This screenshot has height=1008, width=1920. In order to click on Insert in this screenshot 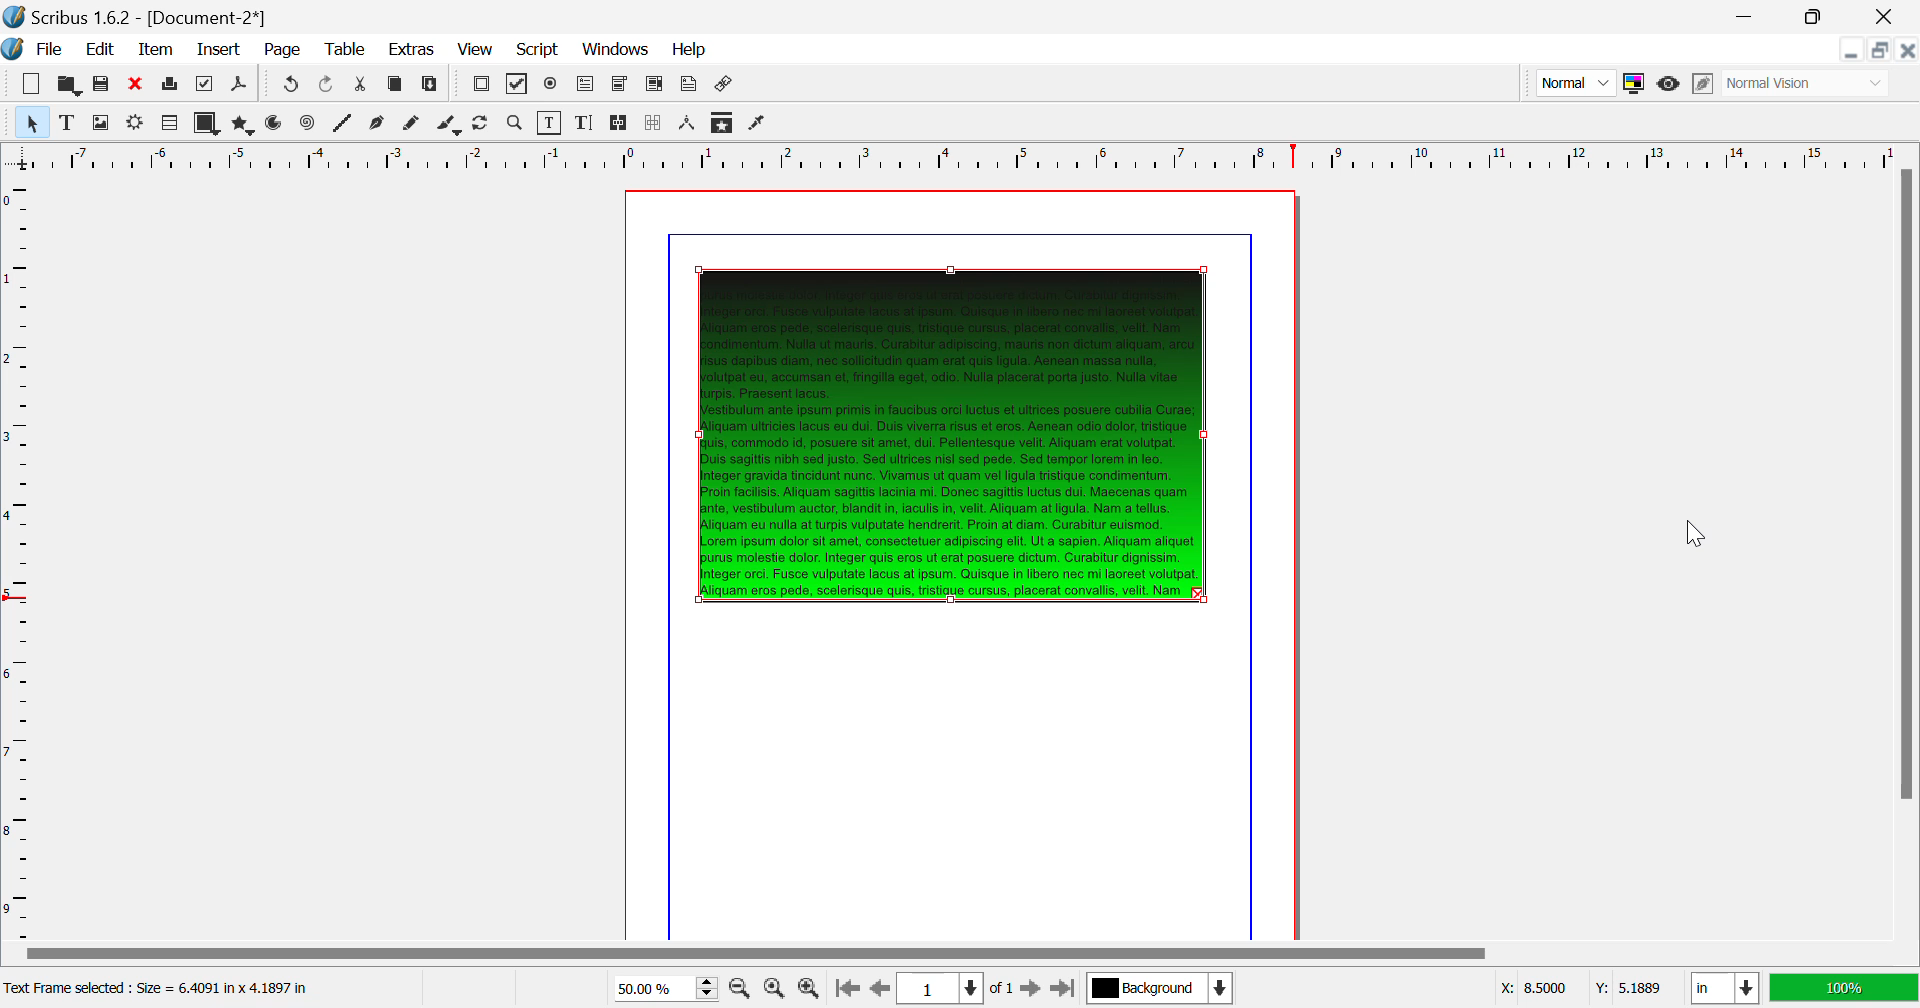, I will do `click(220, 51)`.